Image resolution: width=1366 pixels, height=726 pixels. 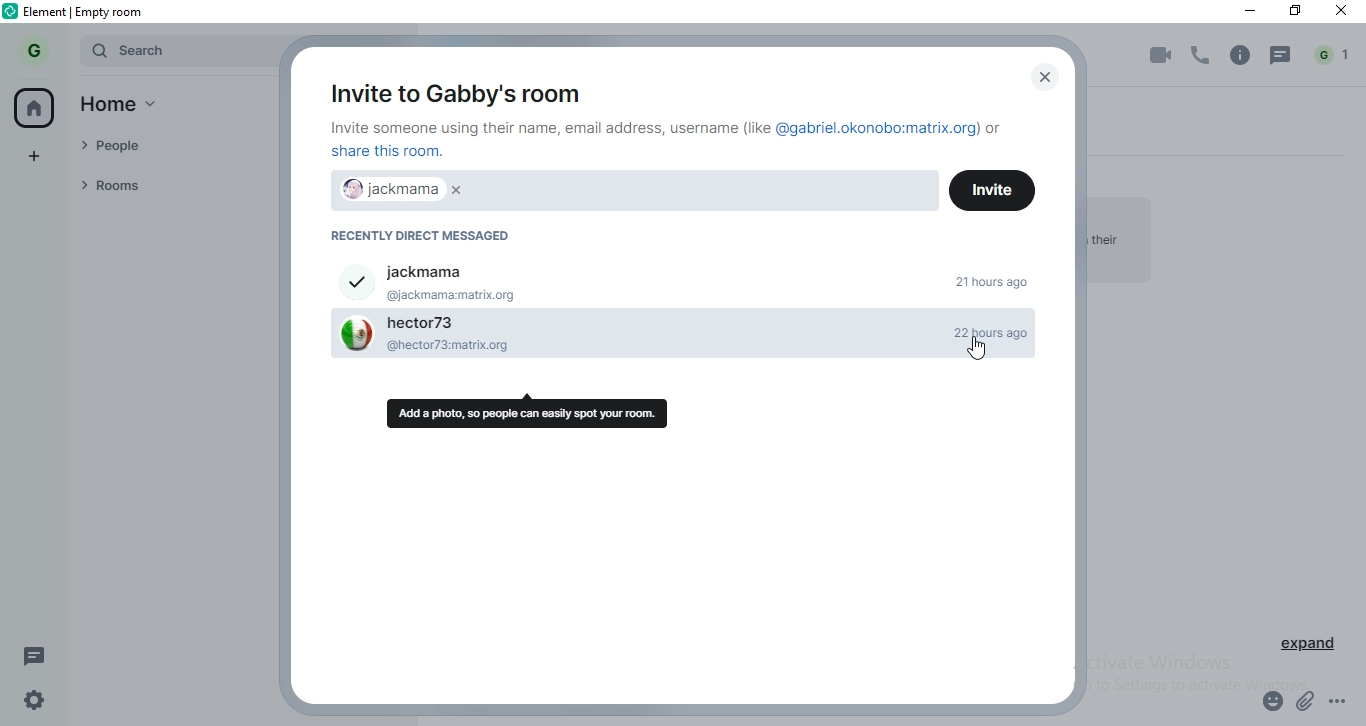 What do you see at coordinates (1295, 13) in the screenshot?
I see `restore` at bounding box center [1295, 13].